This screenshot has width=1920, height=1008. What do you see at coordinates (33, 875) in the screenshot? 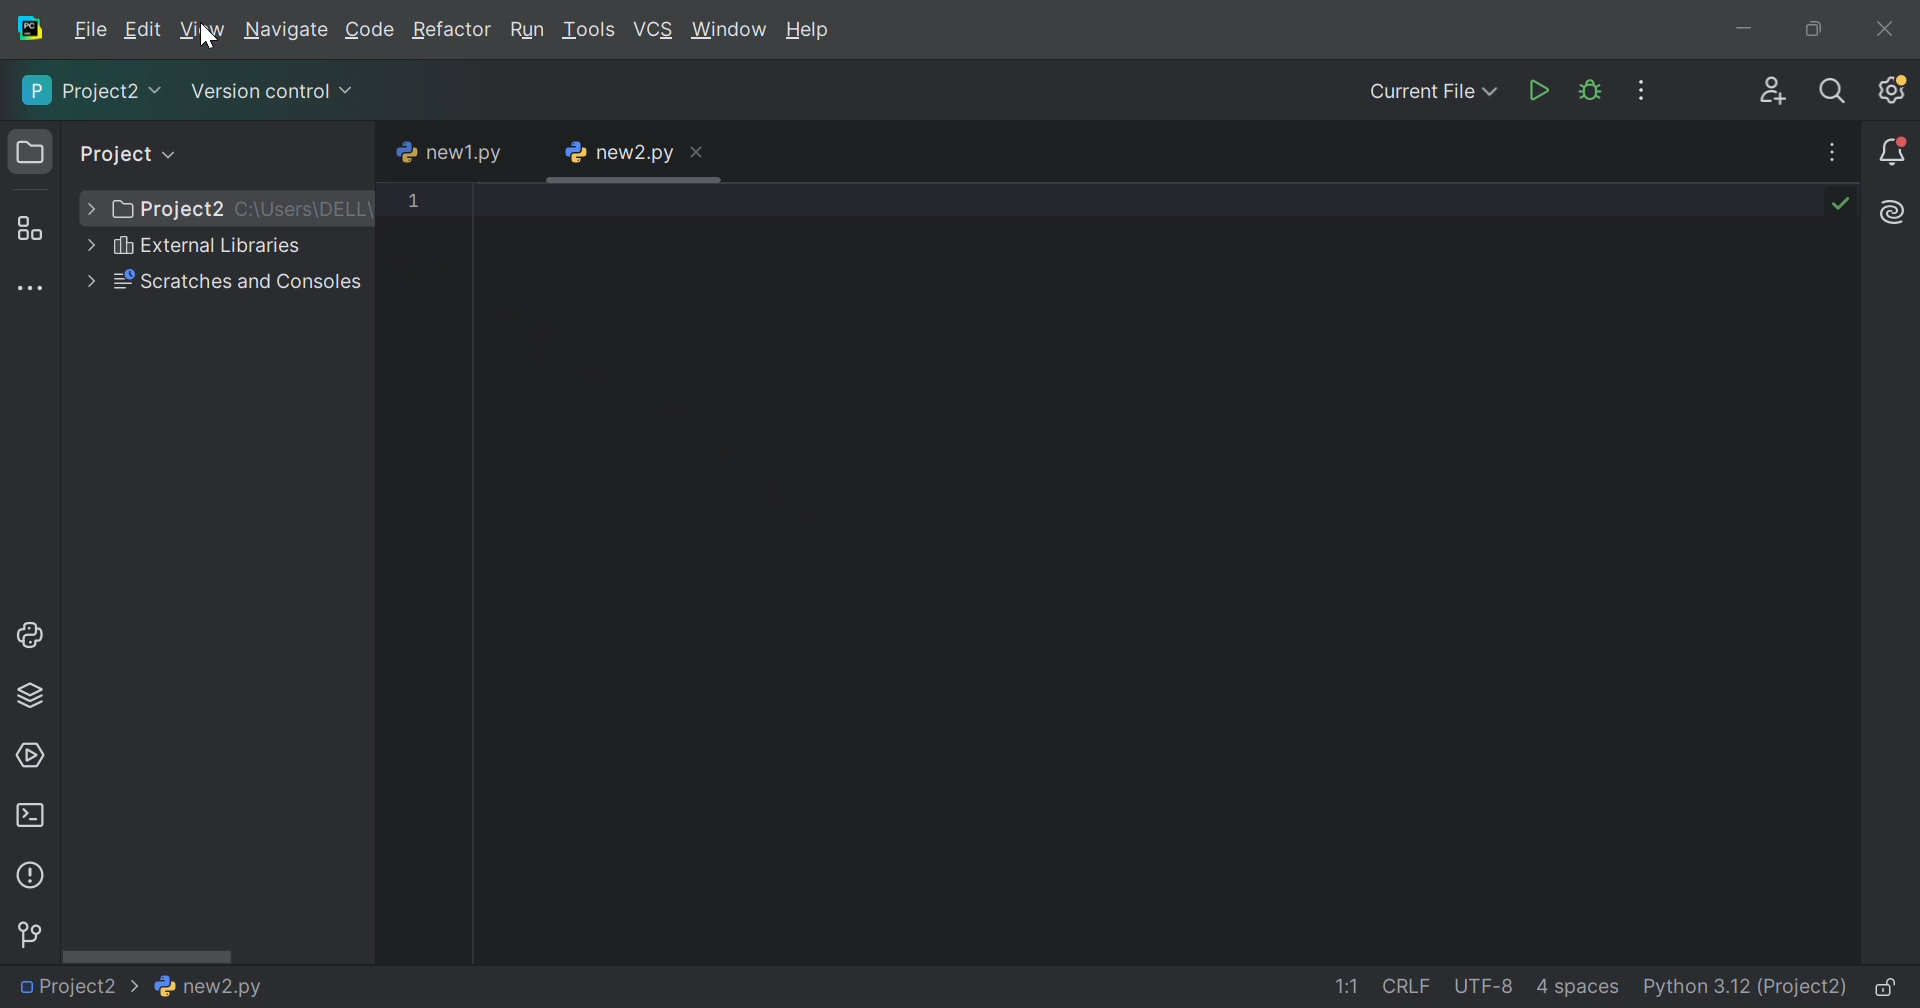
I see `Problems` at bounding box center [33, 875].